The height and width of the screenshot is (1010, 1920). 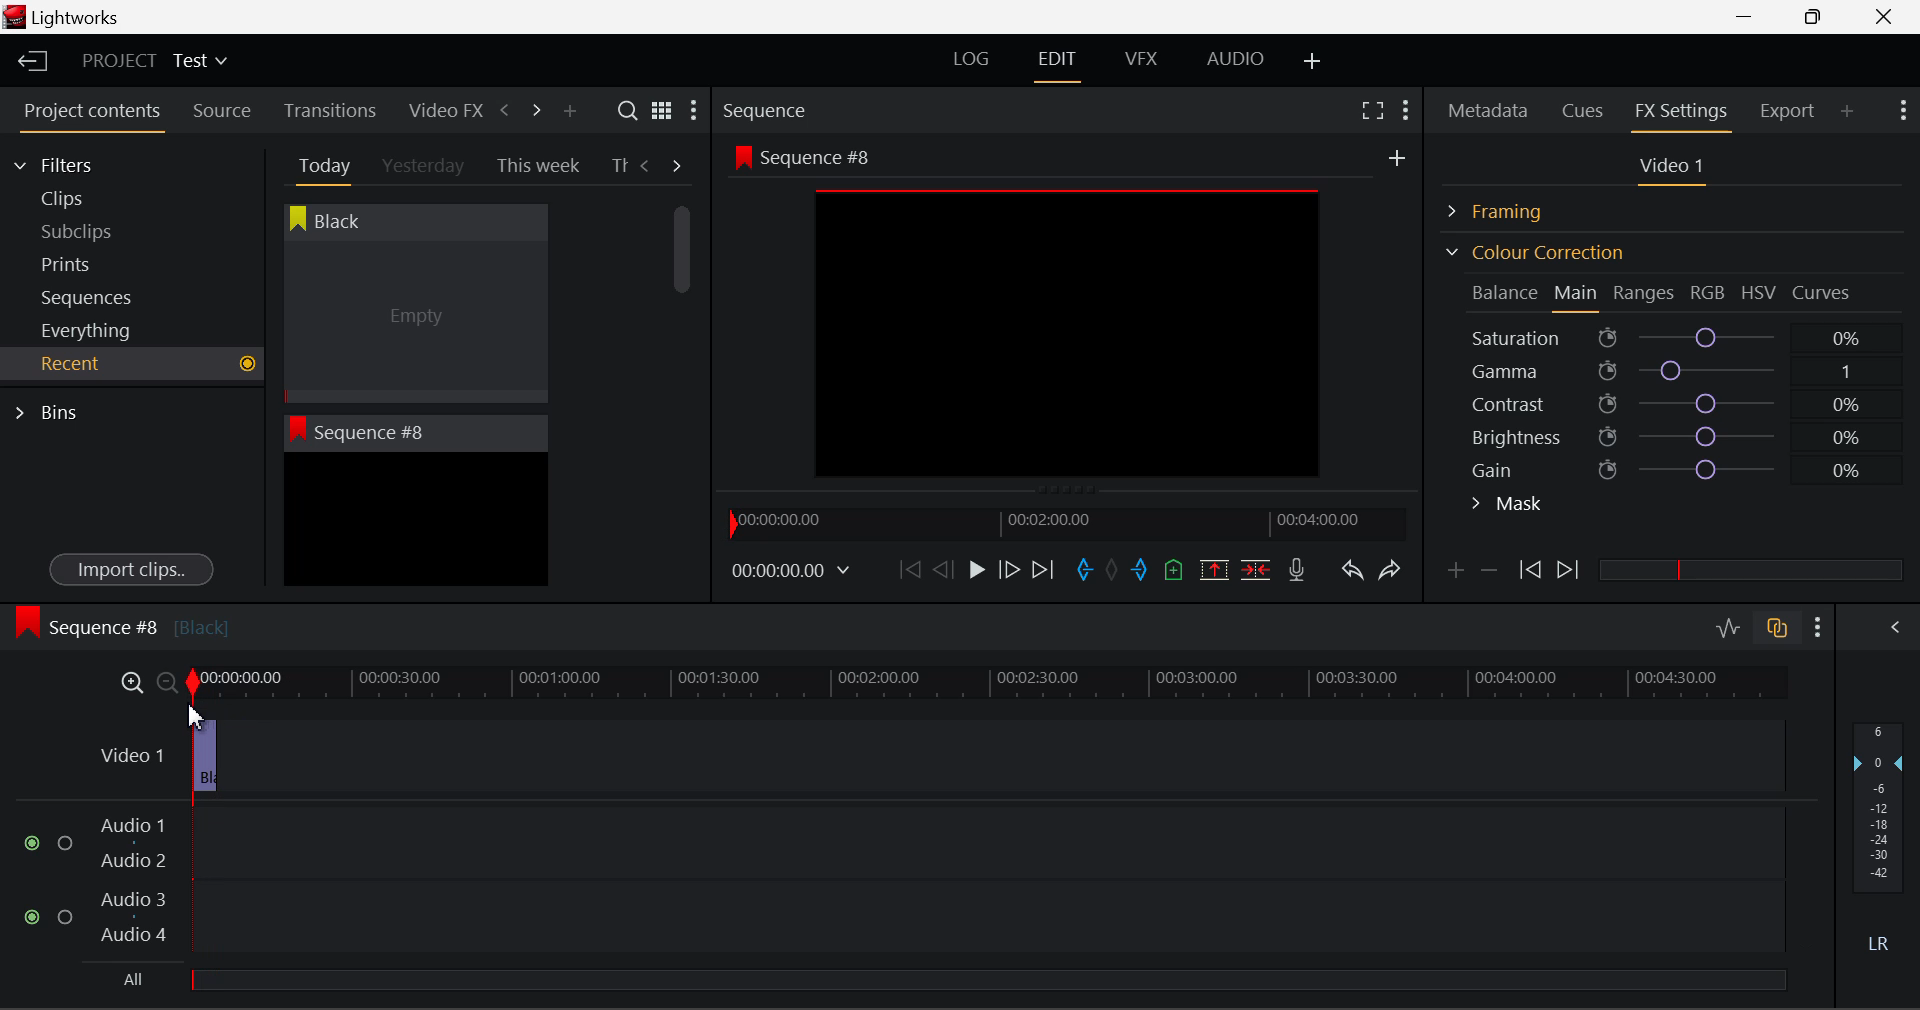 I want to click on Export Panel, so click(x=1790, y=110).